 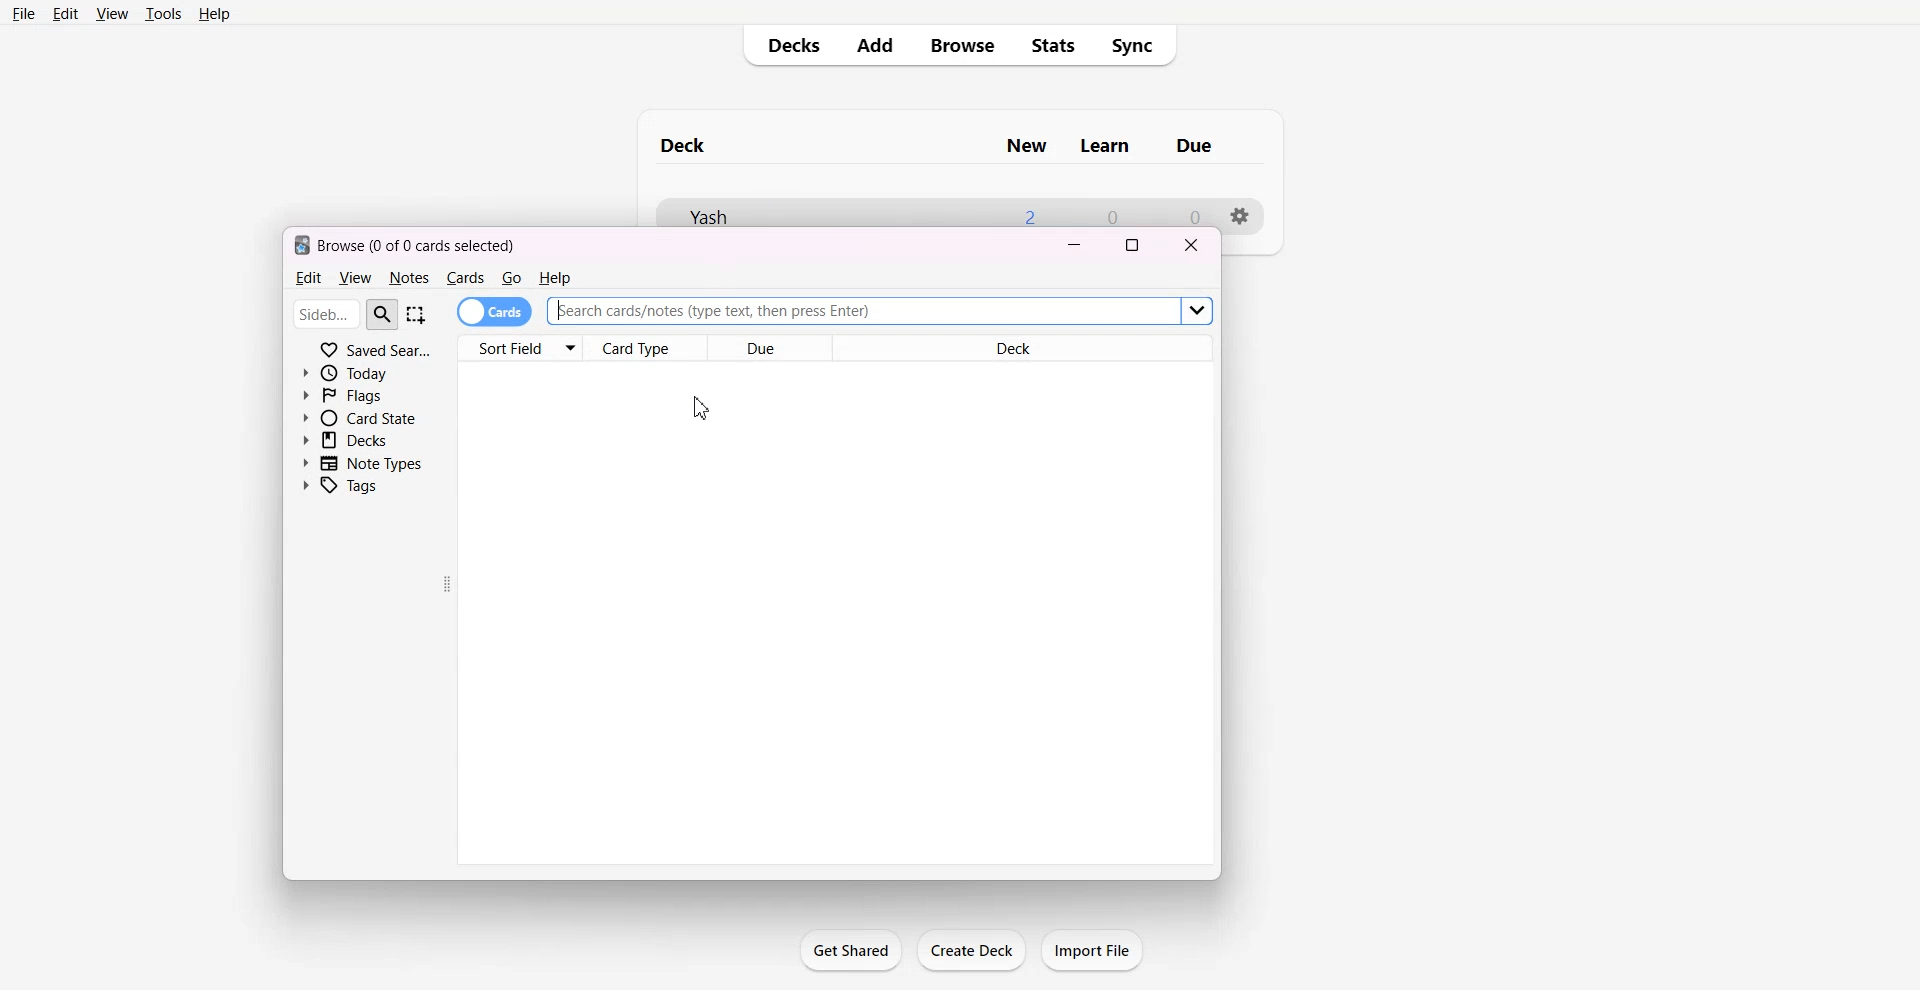 What do you see at coordinates (789, 47) in the screenshot?
I see `Decks` at bounding box center [789, 47].